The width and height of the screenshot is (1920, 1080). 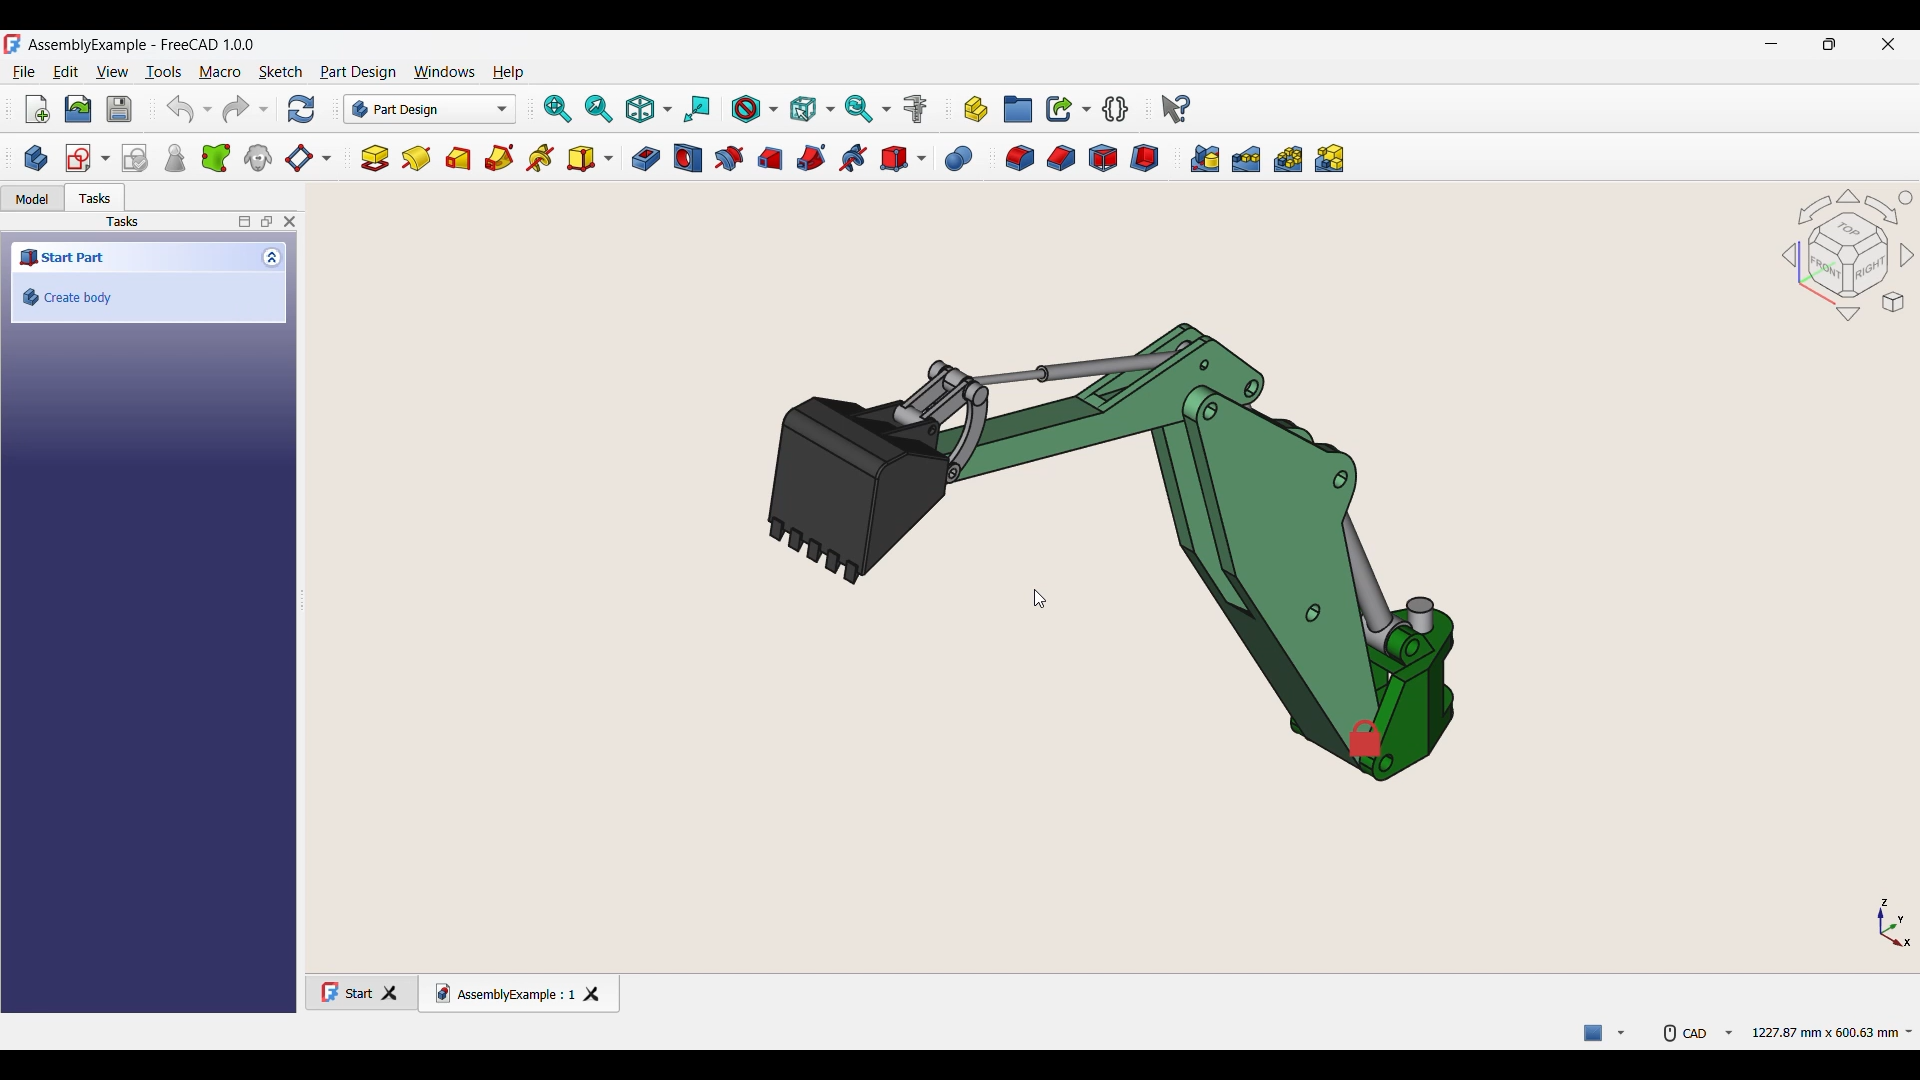 What do you see at coordinates (122, 223) in the screenshot?
I see `Tasks - pane title ` at bounding box center [122, 223].